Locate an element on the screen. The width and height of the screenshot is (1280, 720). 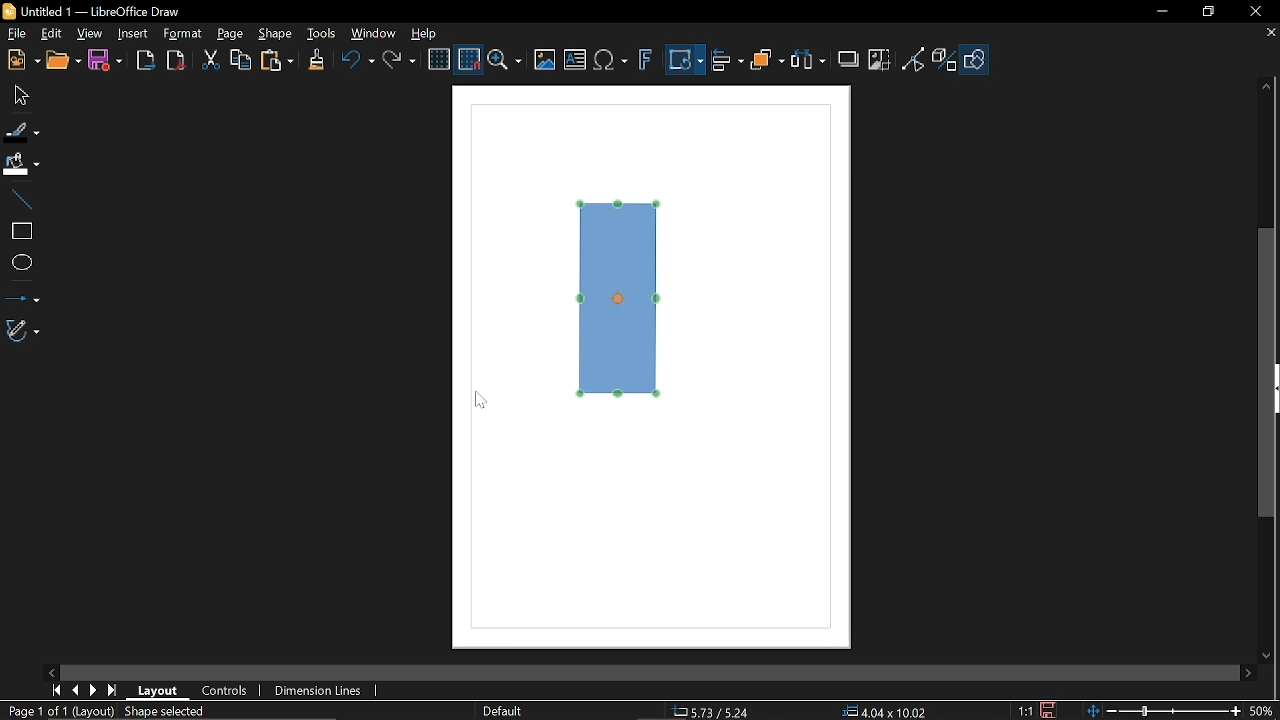
Ellipse is located at coordinates (21, 264).